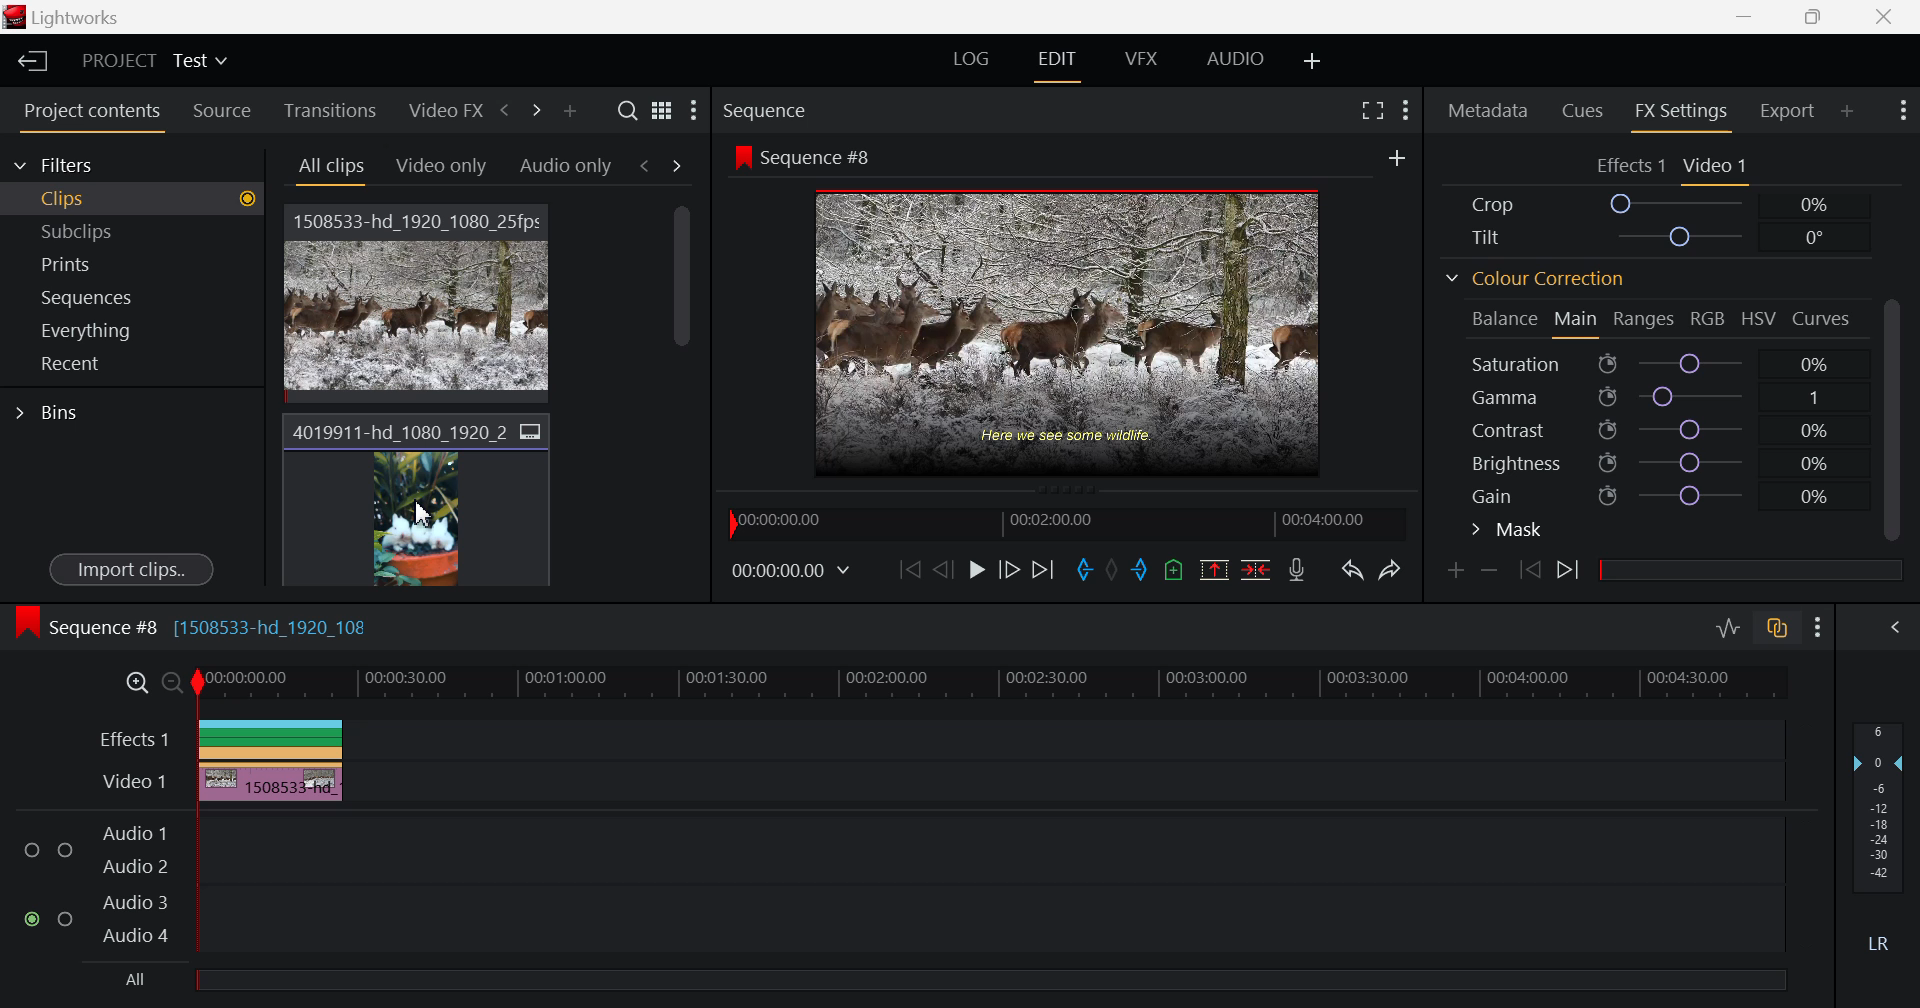 This screenshot has height=1008, width=1920. I want to click on Brightness, so click(1656, 461).